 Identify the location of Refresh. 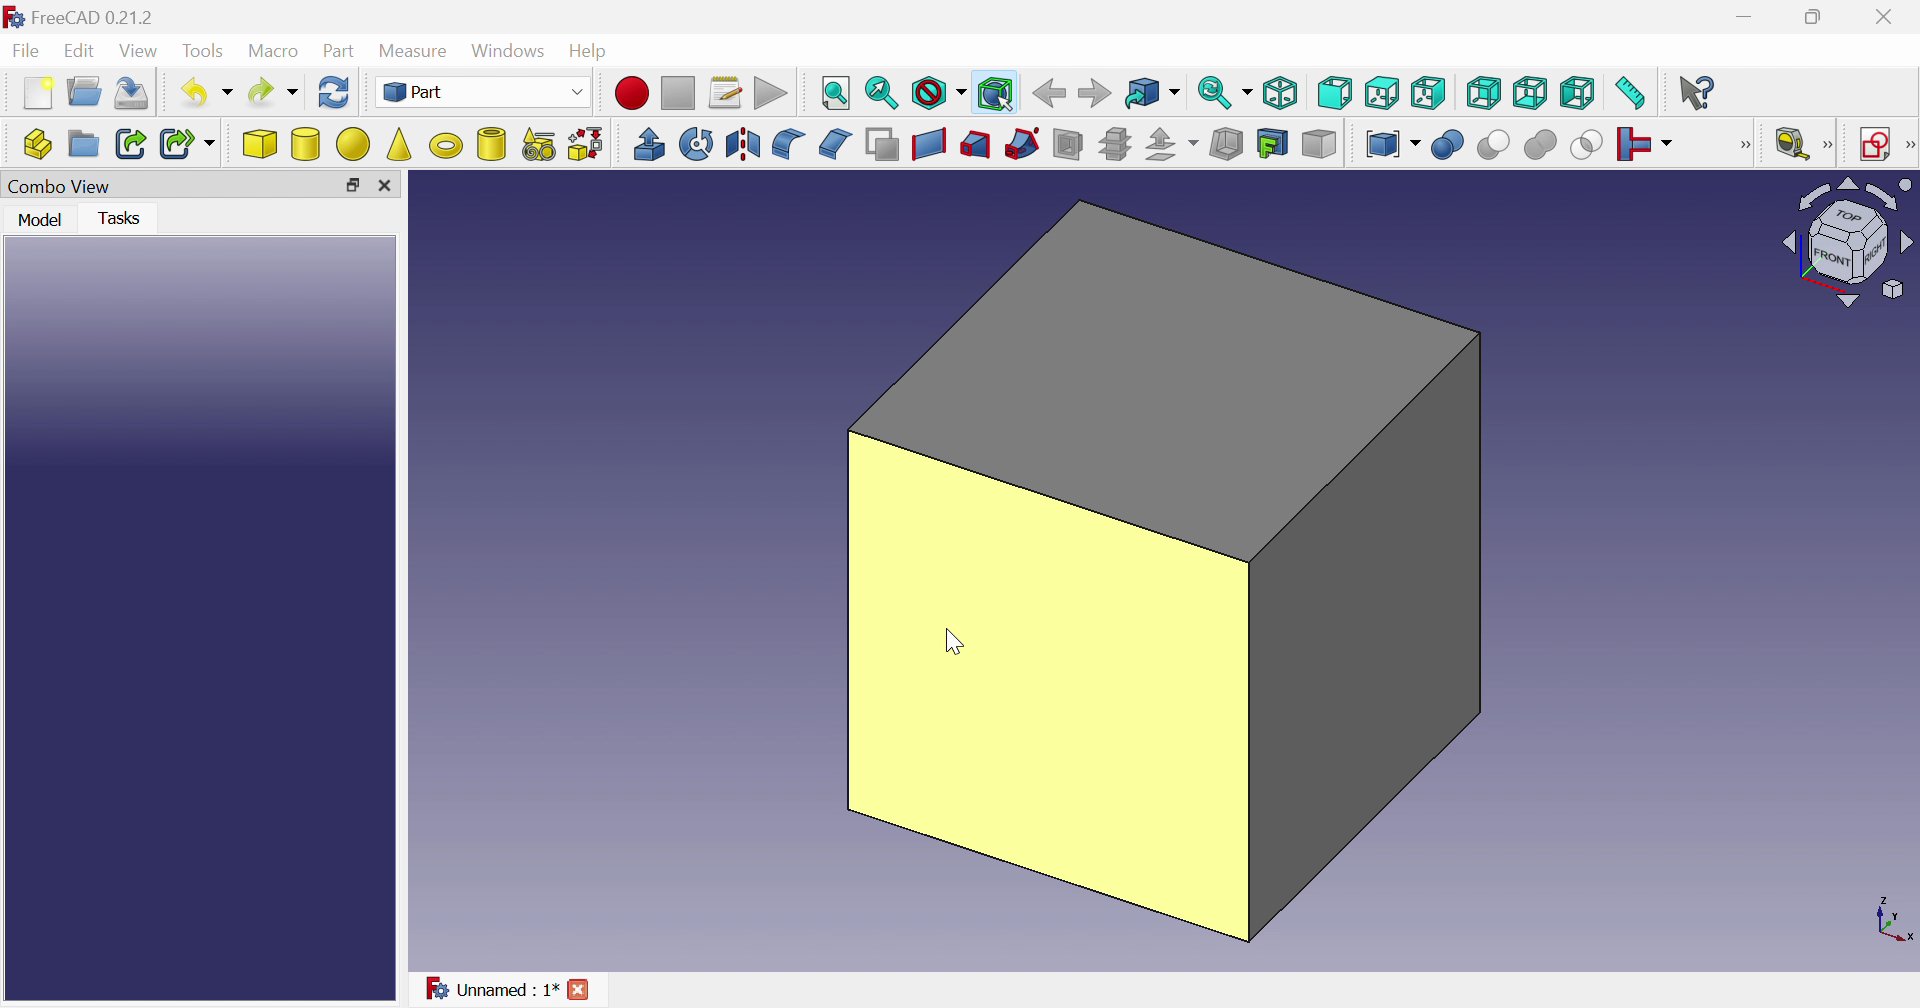
(334, 96).